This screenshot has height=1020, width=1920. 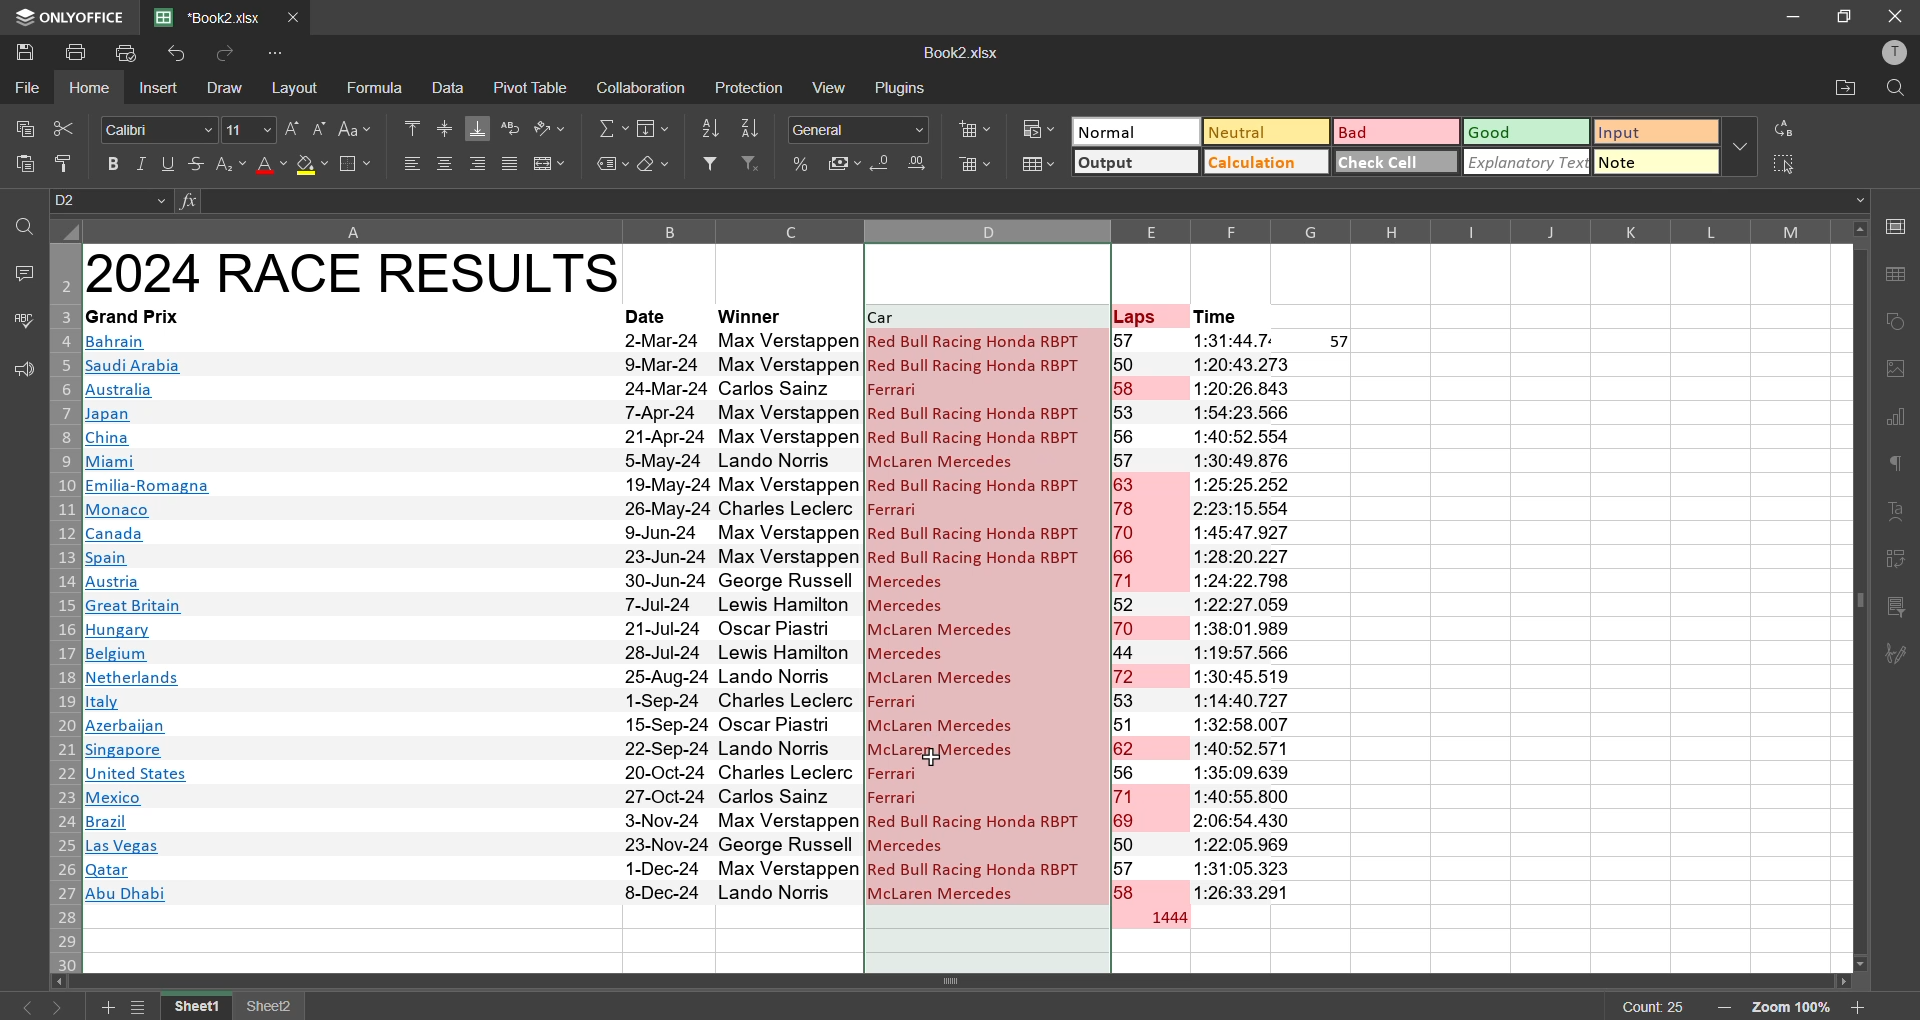 I want to click on sub/superscript, so click(x=228, y=163).